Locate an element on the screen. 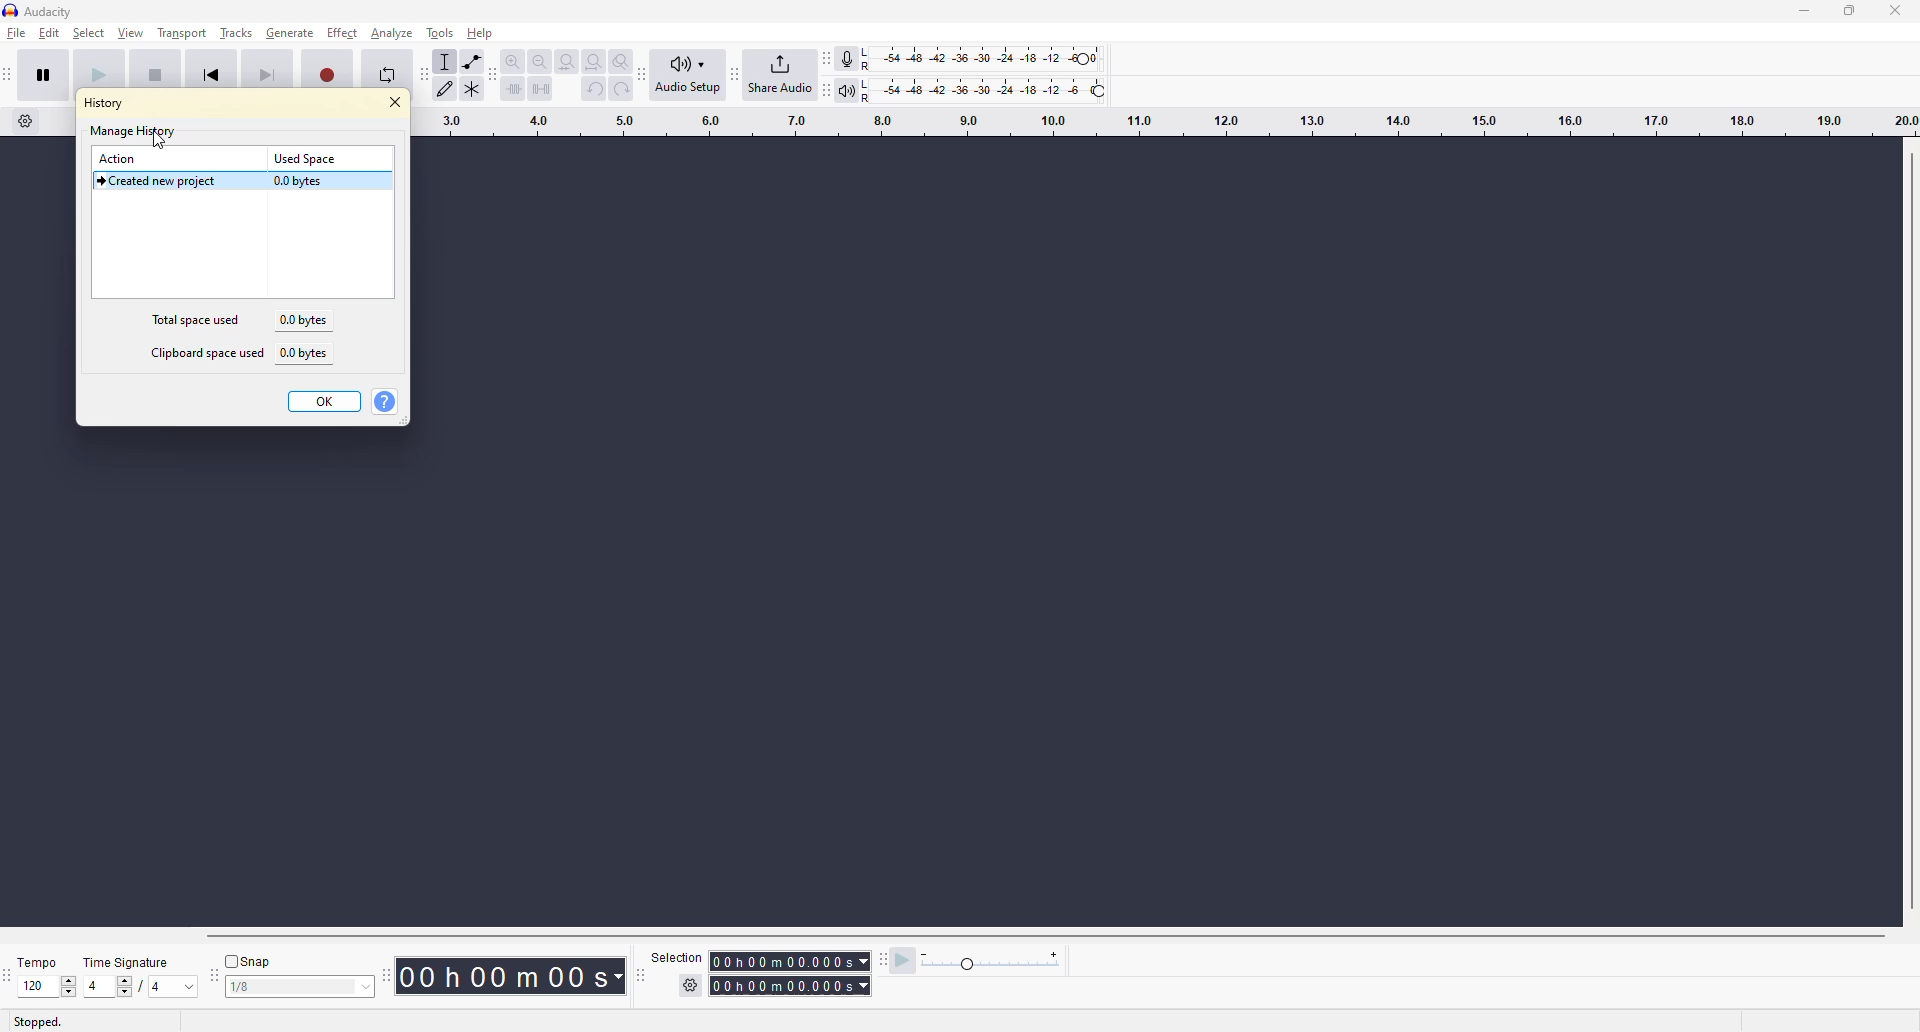 This screenshot has width=1920, height=1032. audacity is located at coordinates (44, 12).